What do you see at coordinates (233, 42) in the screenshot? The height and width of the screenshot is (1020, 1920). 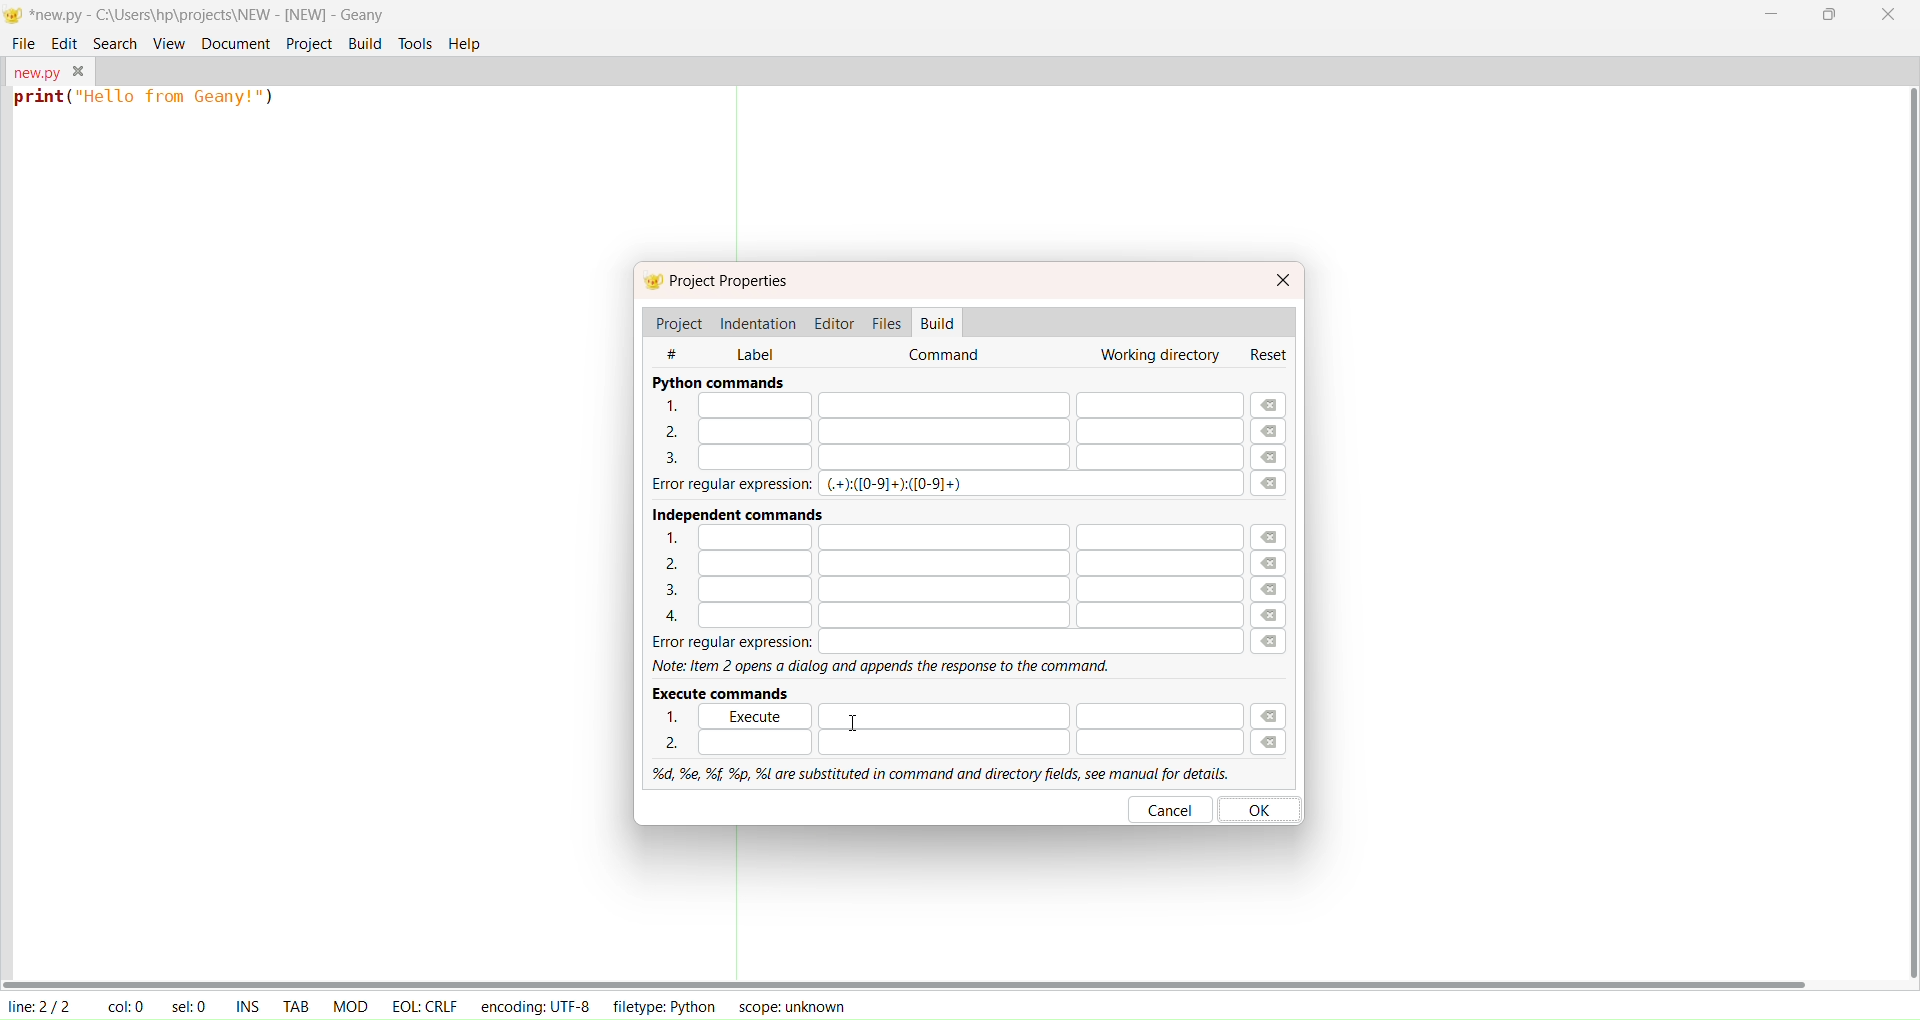 I see `document` at bounding box center [233, 42].